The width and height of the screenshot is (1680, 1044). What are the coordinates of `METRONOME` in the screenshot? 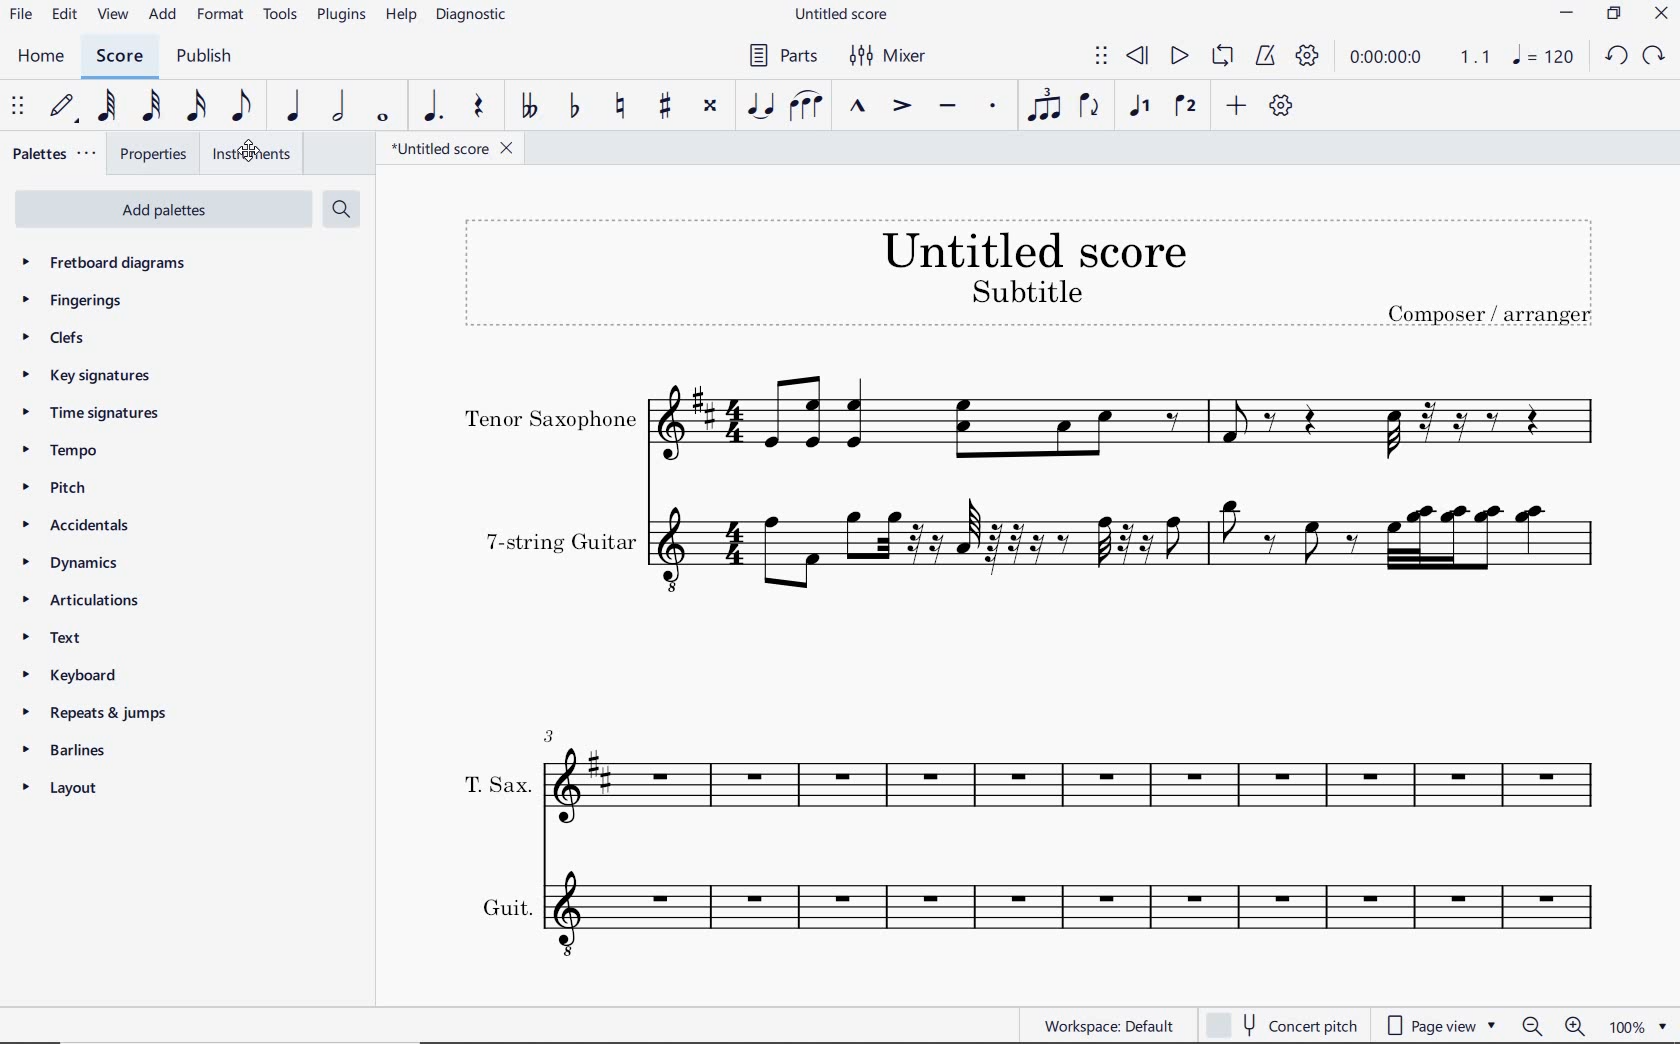 It's located at (1264, 57).